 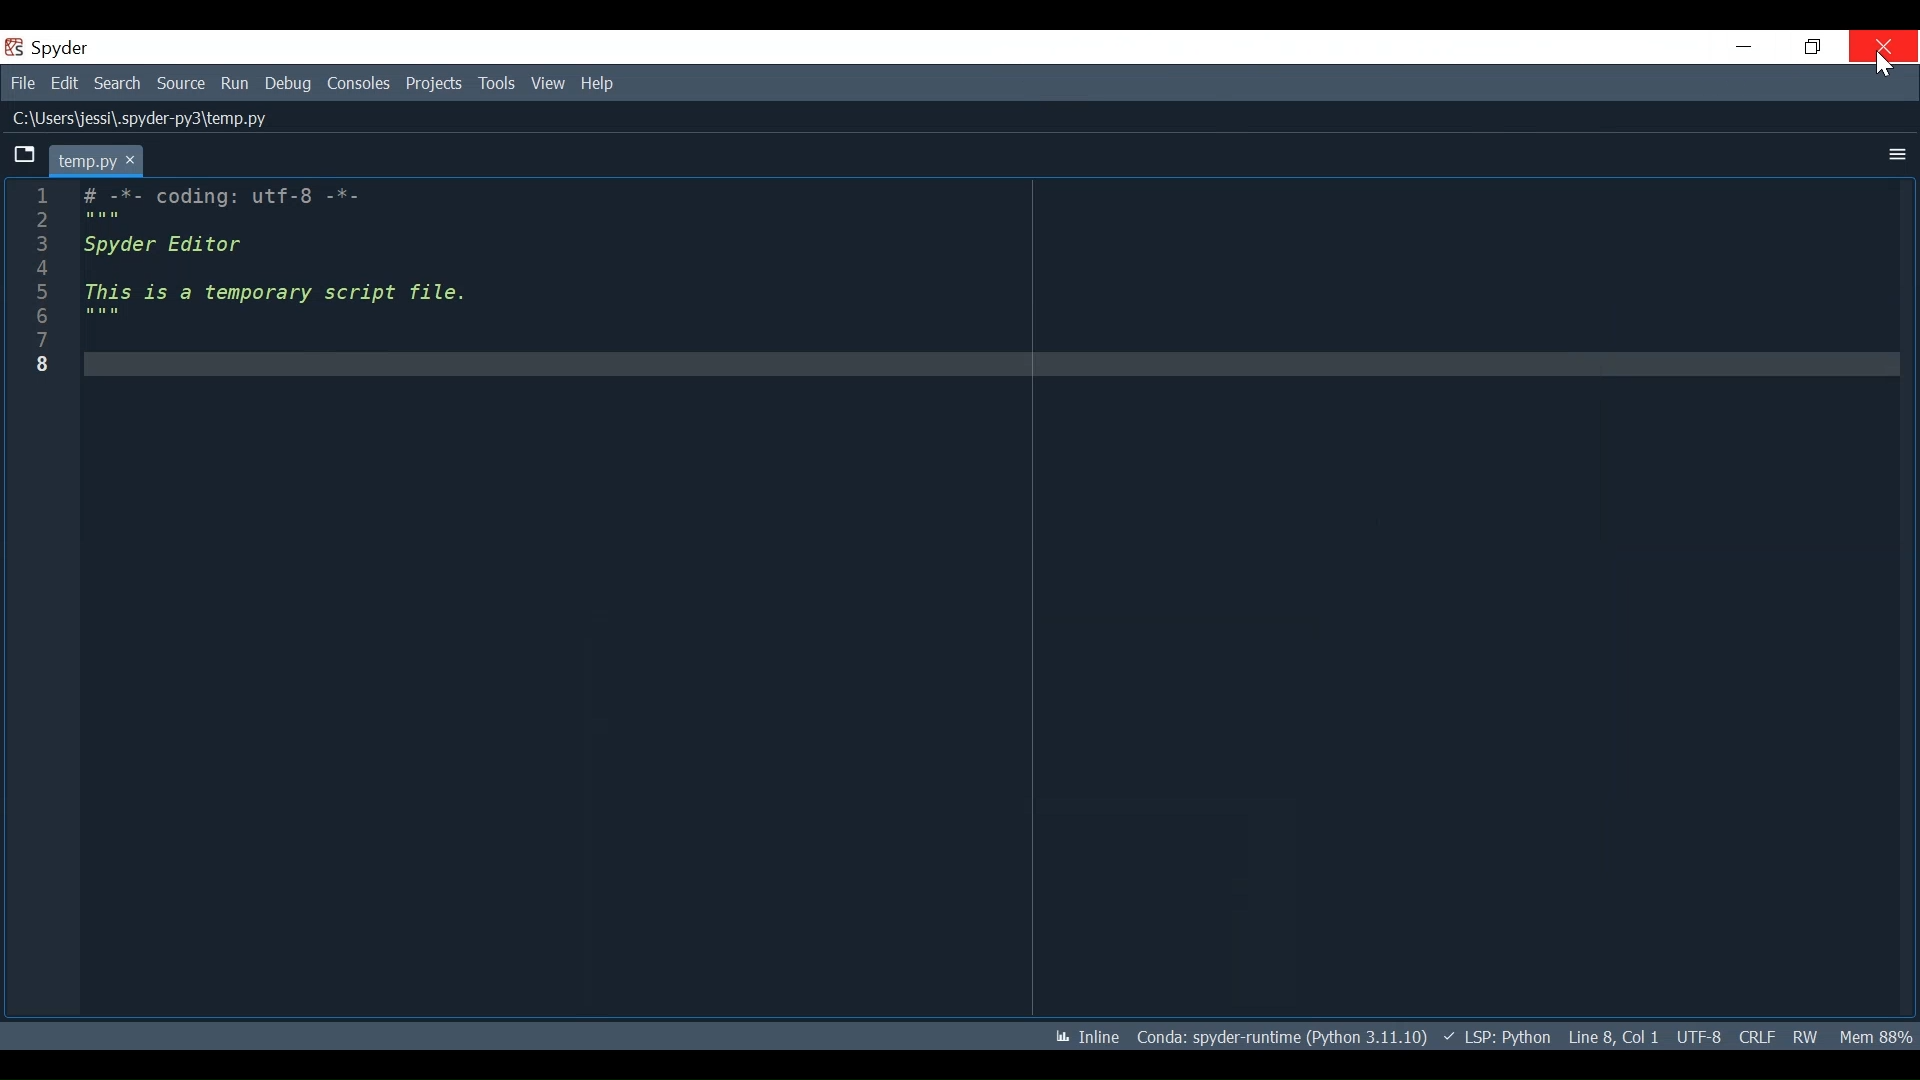 I want to click on C:\Users\jessi\.spyder-py3\temp.py, so click(x=140, y=117).